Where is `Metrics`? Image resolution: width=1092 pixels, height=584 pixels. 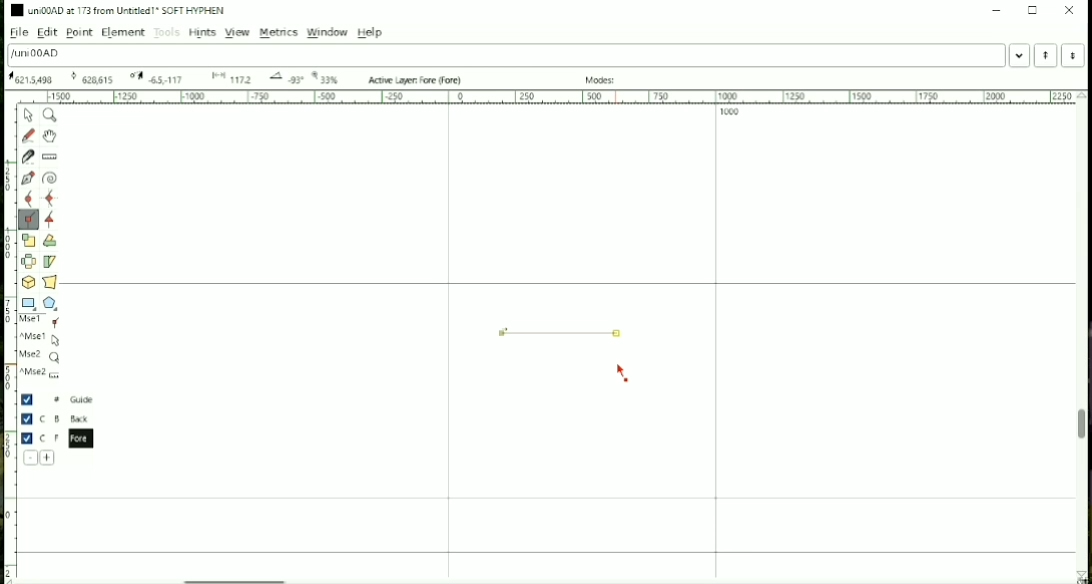
Metrics is located at coordinates (279, 33).